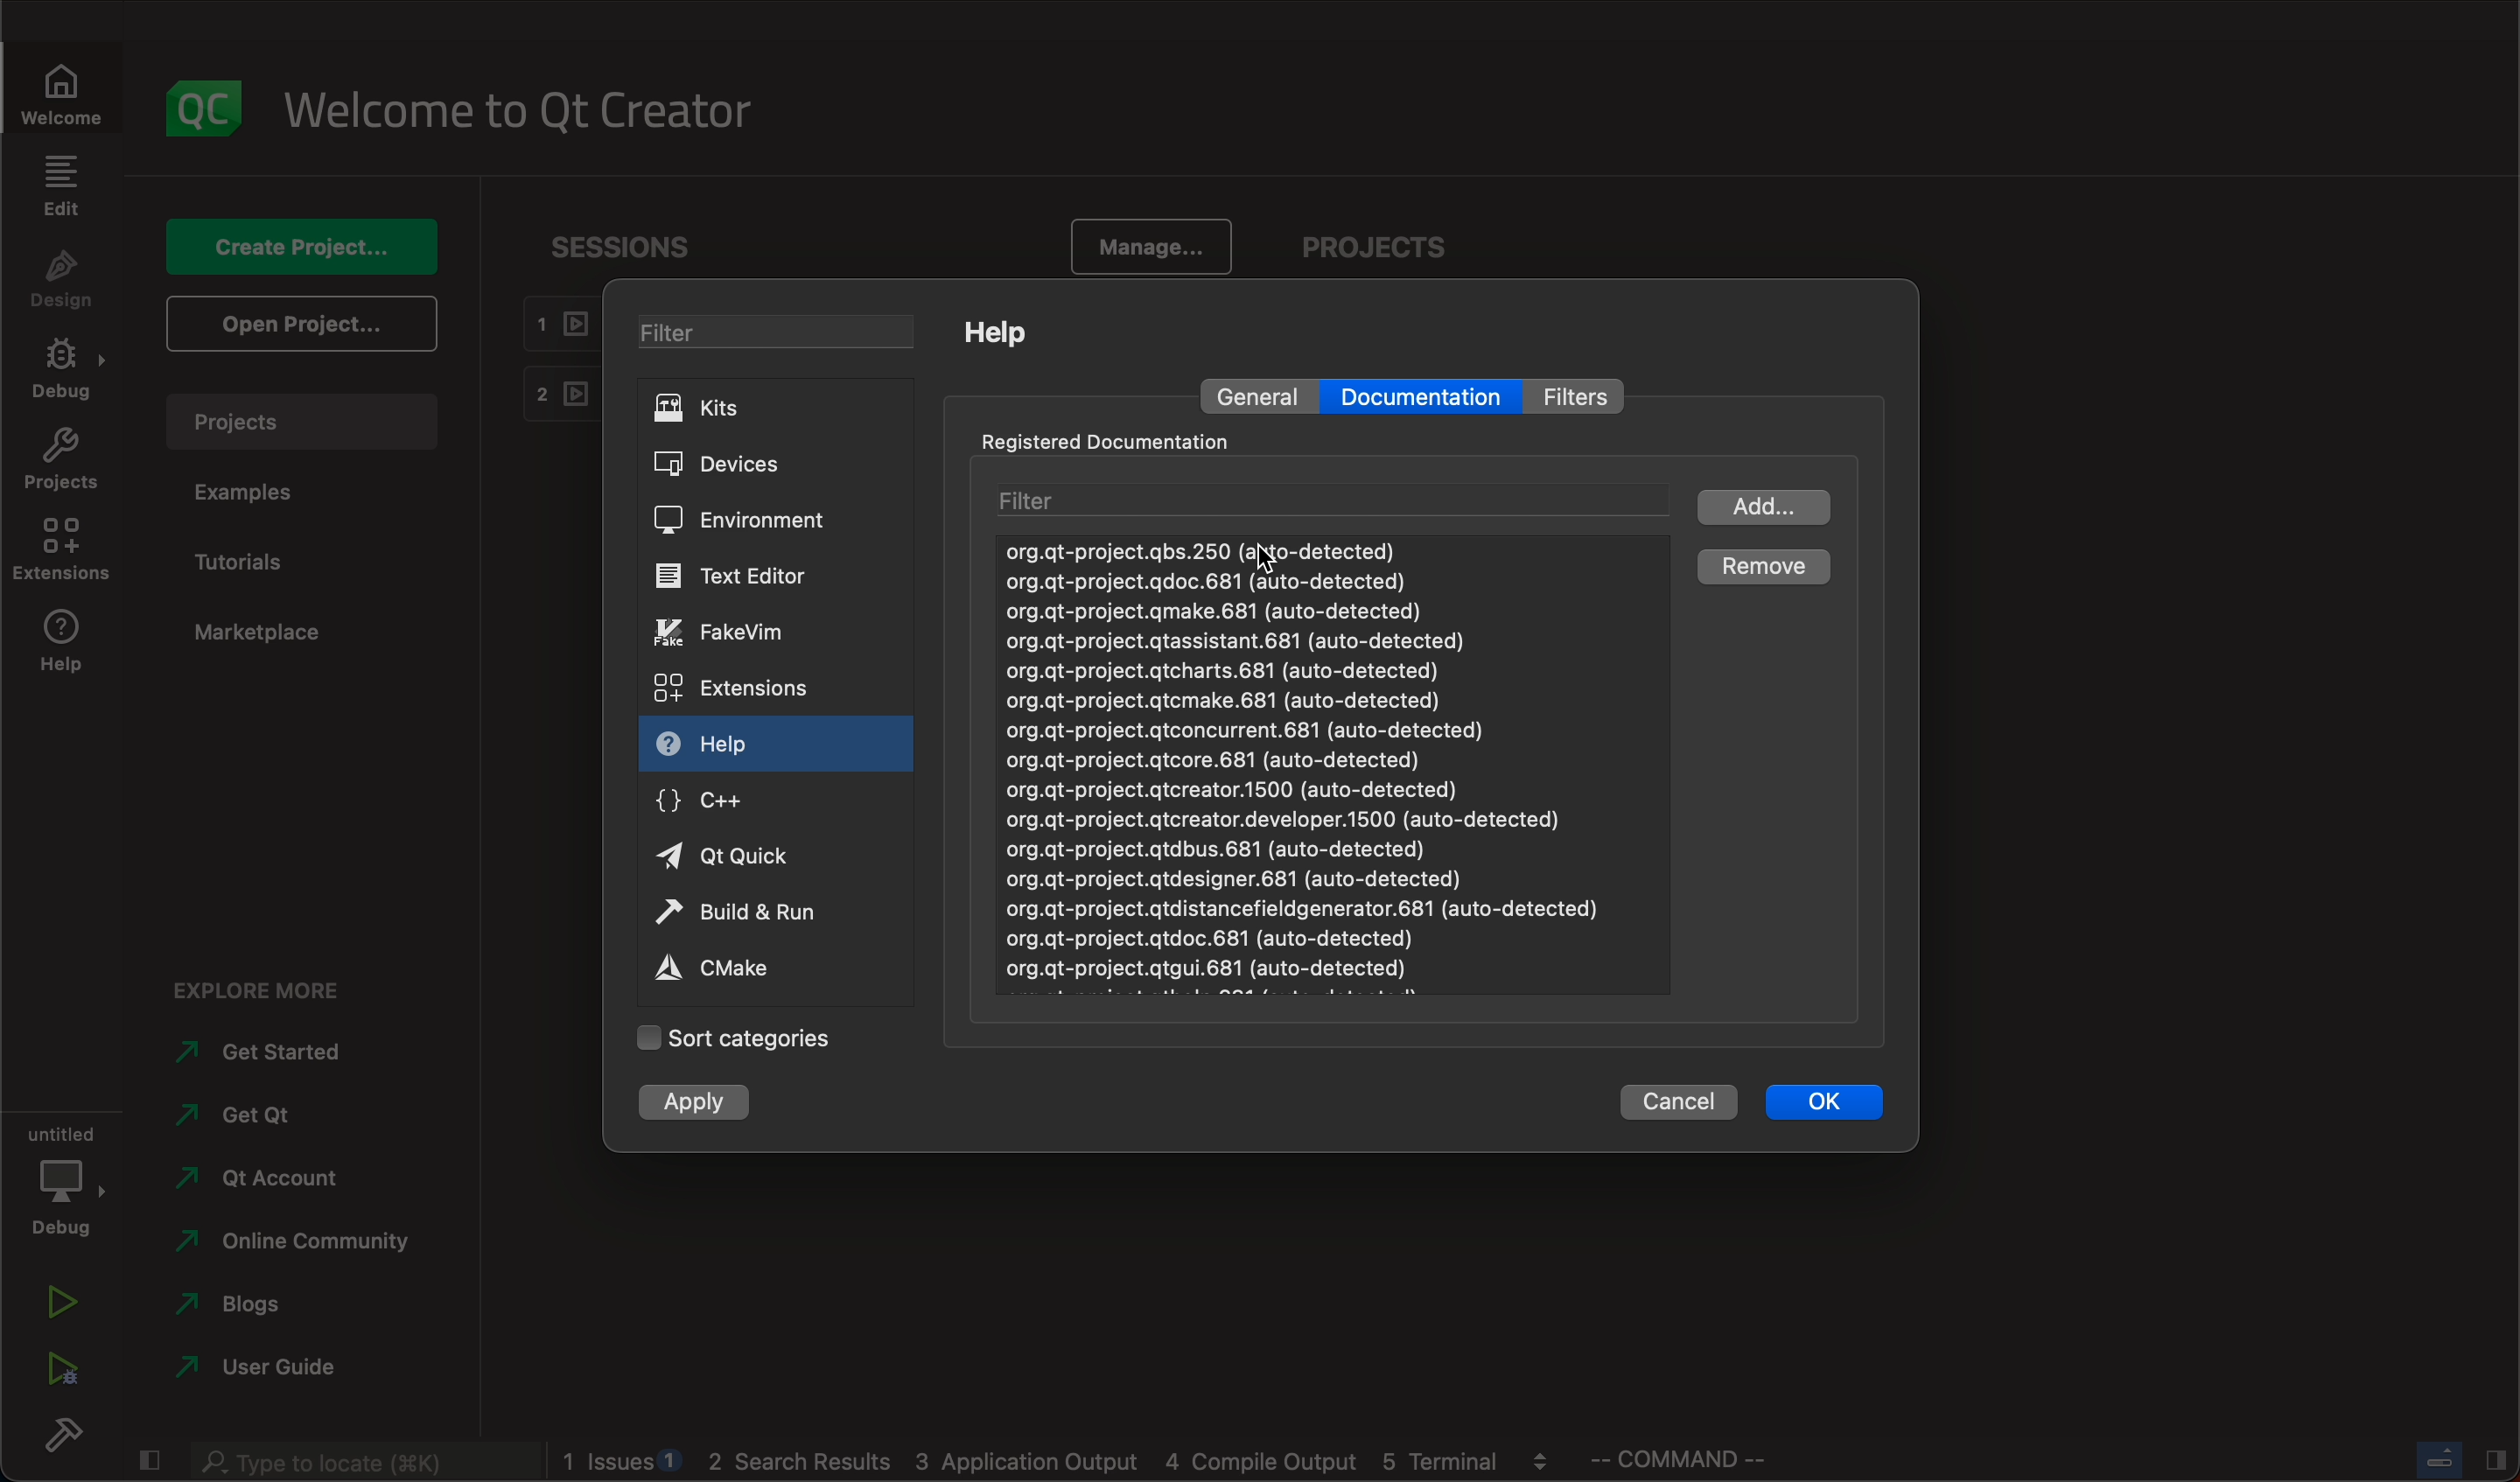 The width and height of the screenshot is (2520, 1482). I want to click on create, so click(305, 247).